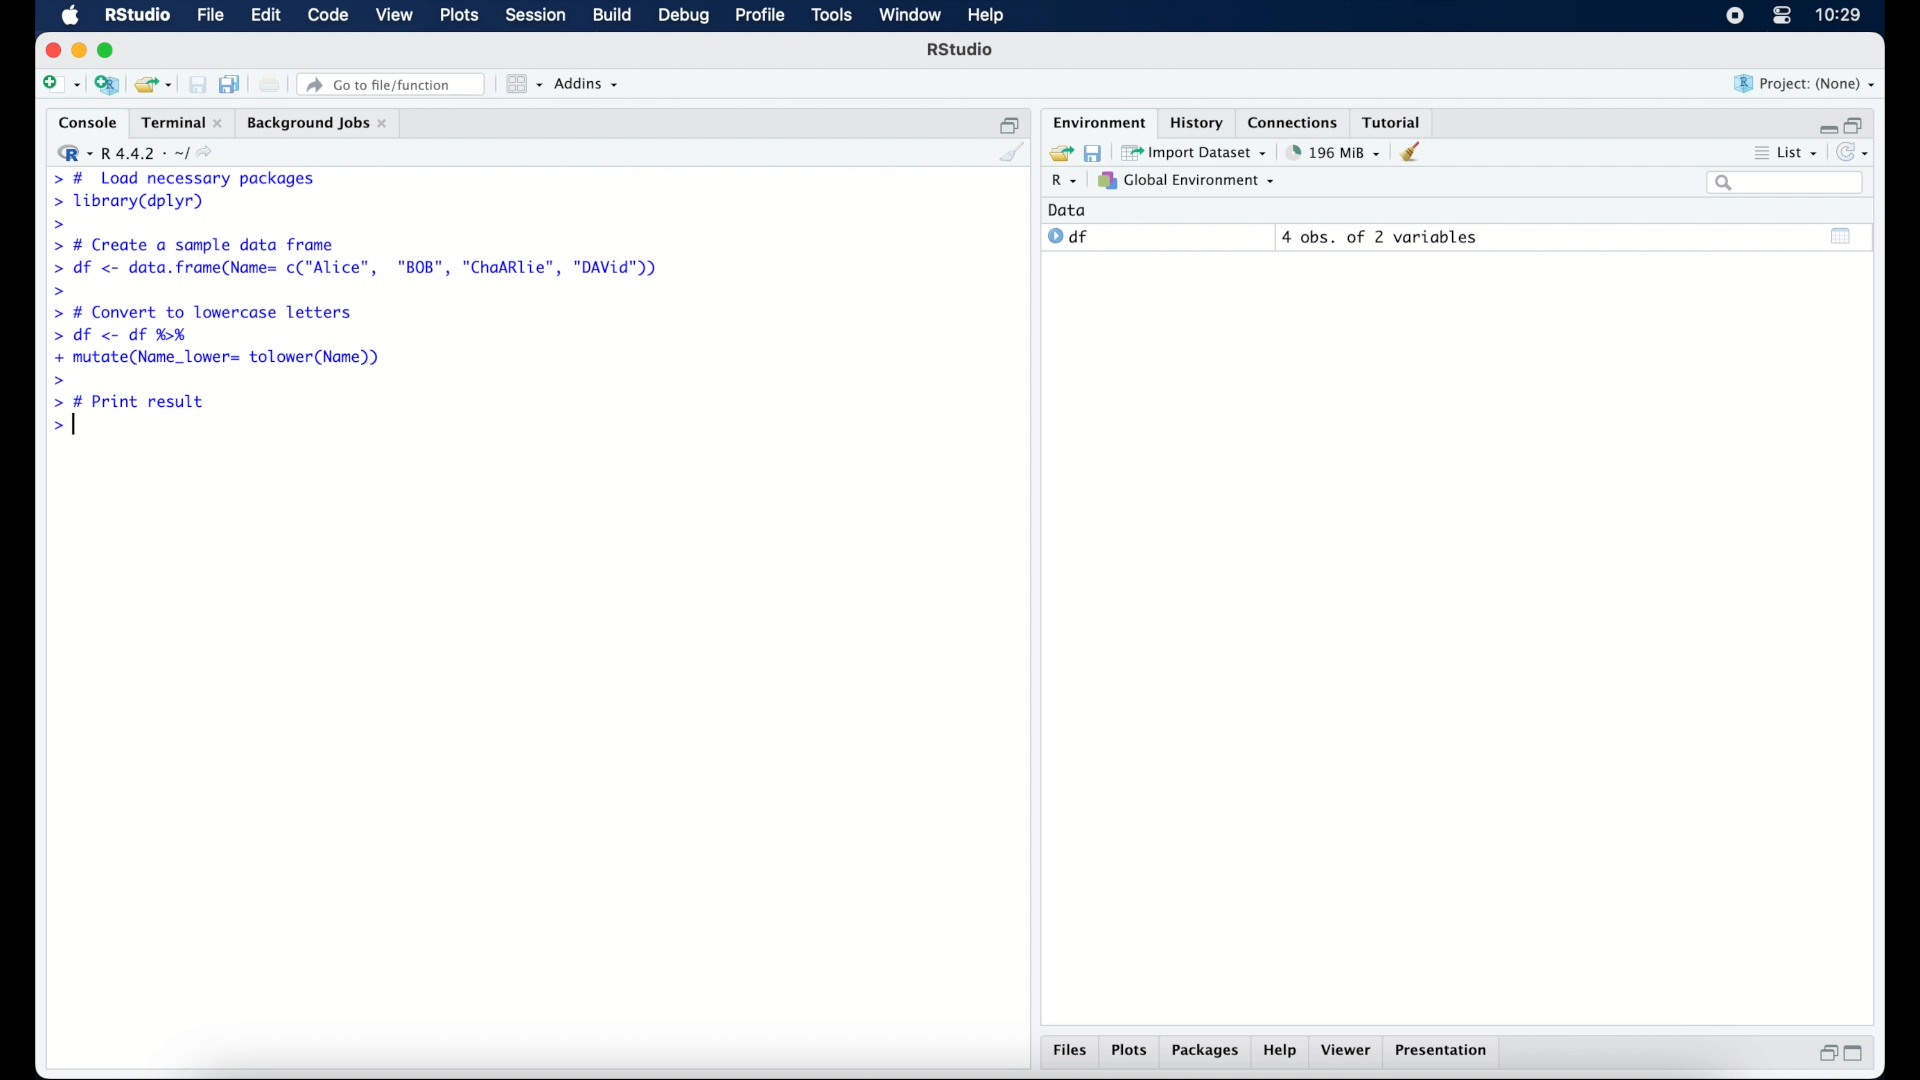 The width and height of the screenshot is (1920, 1080). Describe the element at coordinates (1016, 154) in the screenshot. I see `clear console` at that location.